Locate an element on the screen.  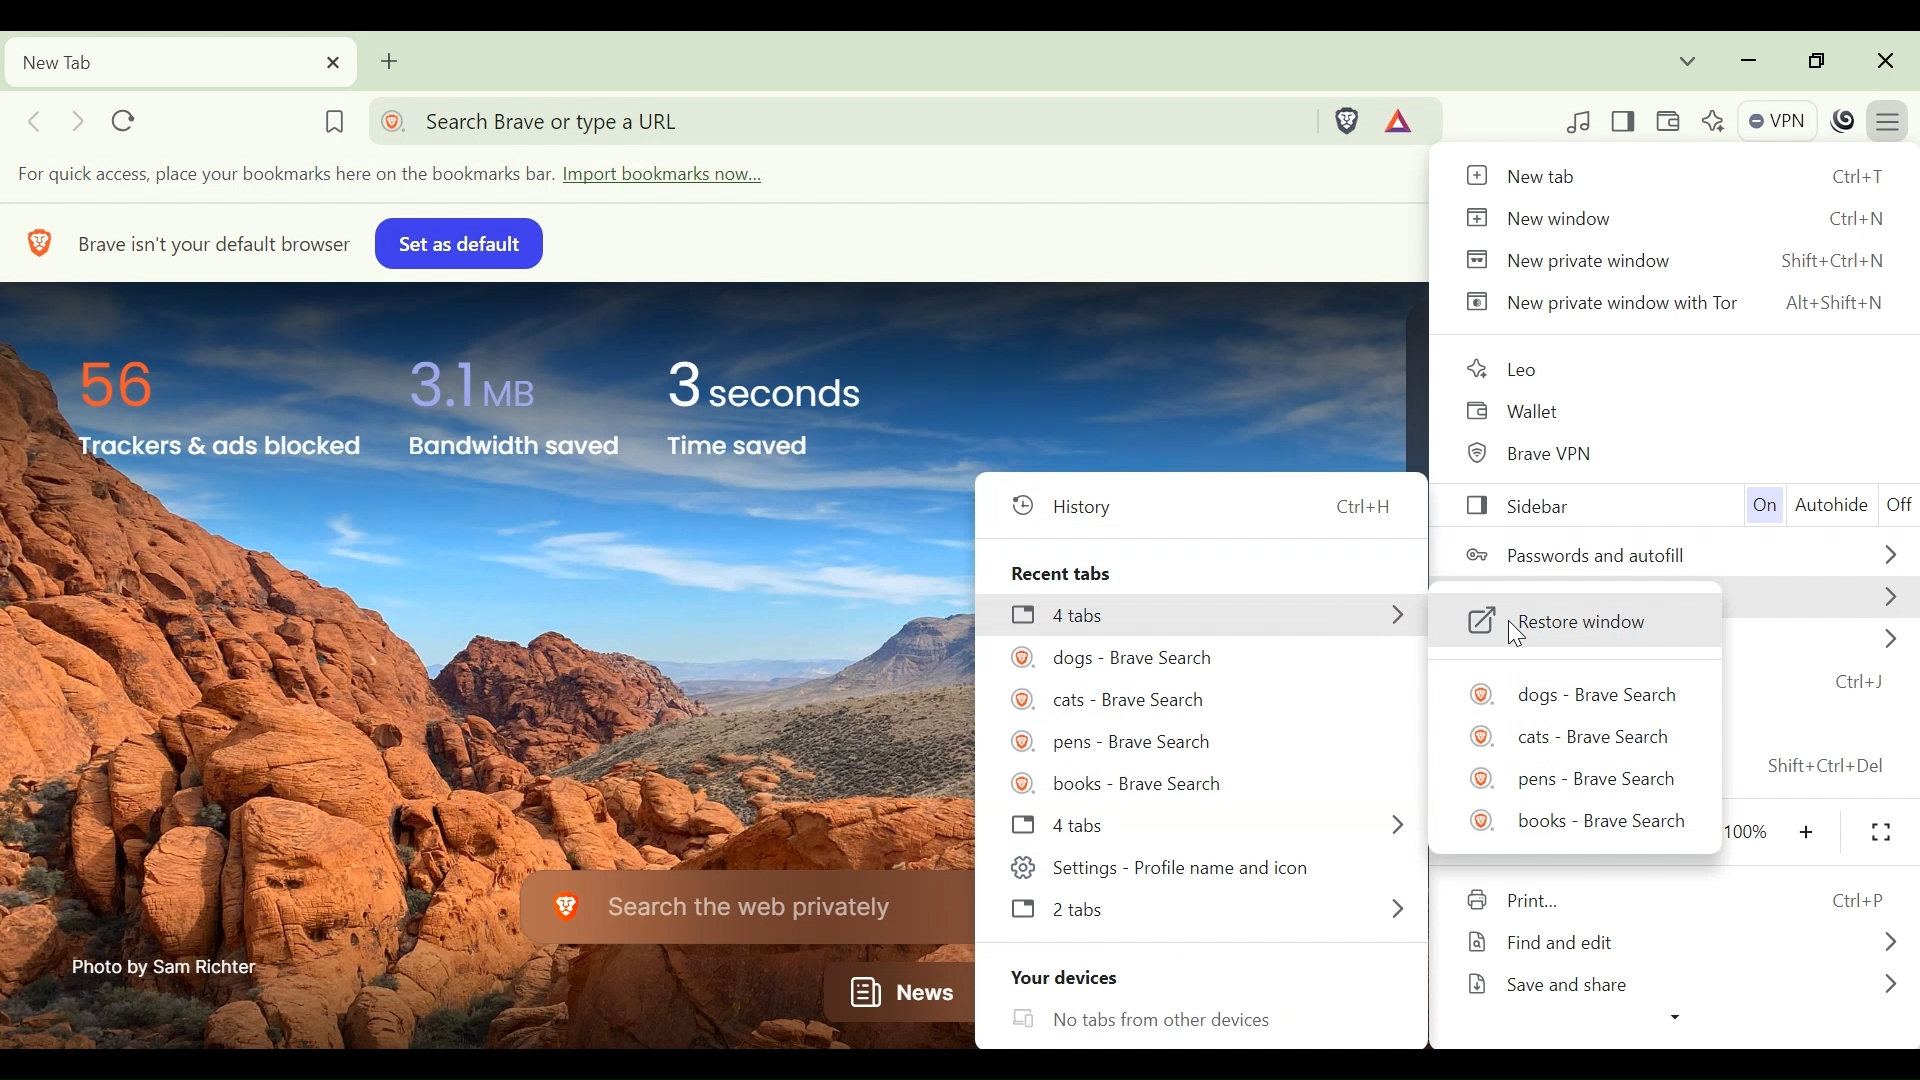
Search tabs is located at coordinates (1690, 60).